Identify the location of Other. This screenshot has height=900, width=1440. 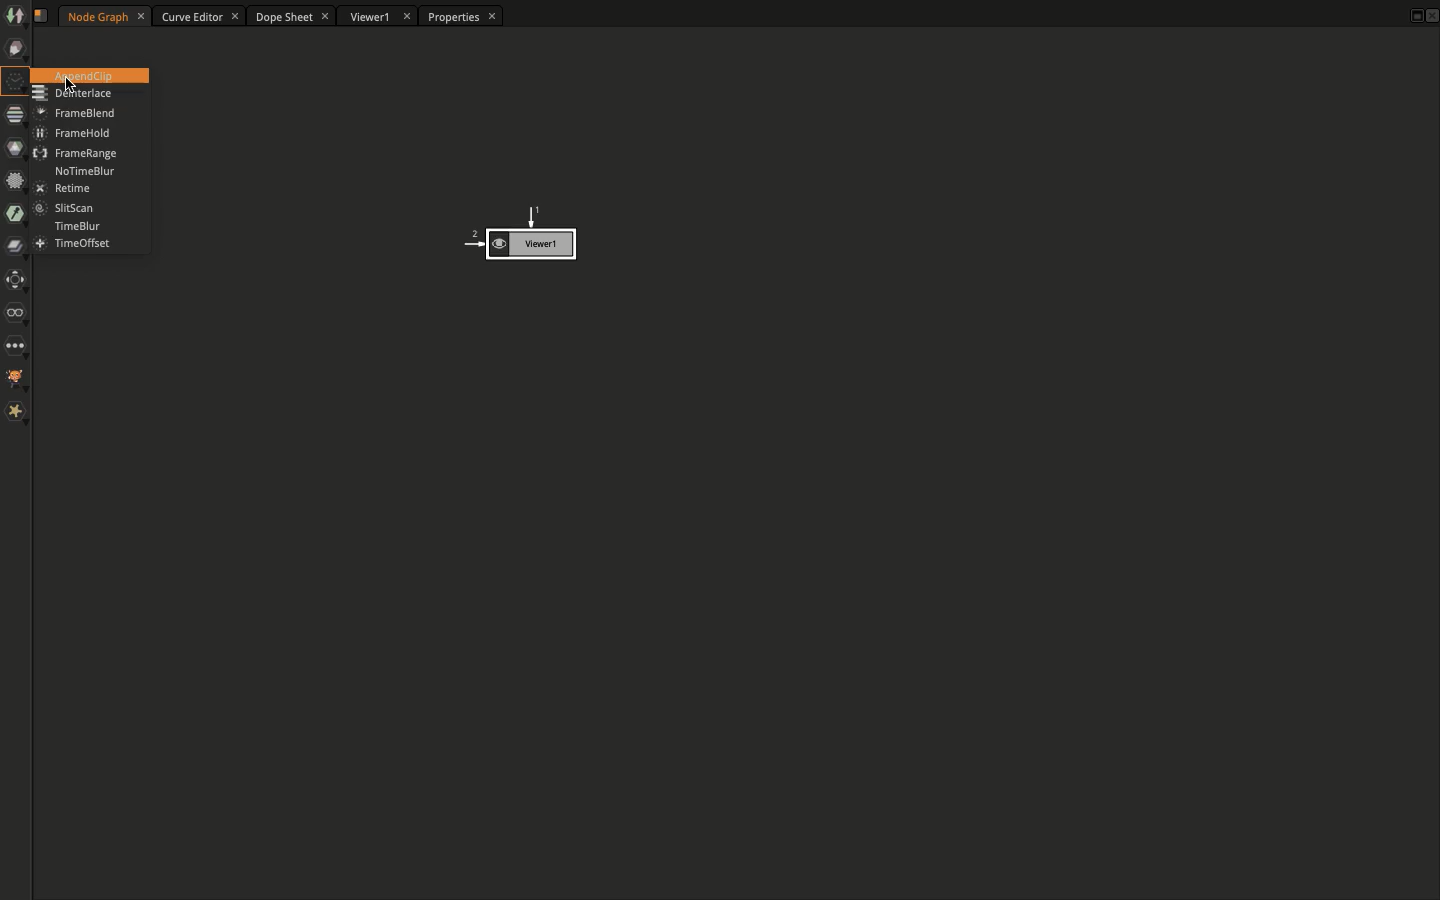
(16, 345).